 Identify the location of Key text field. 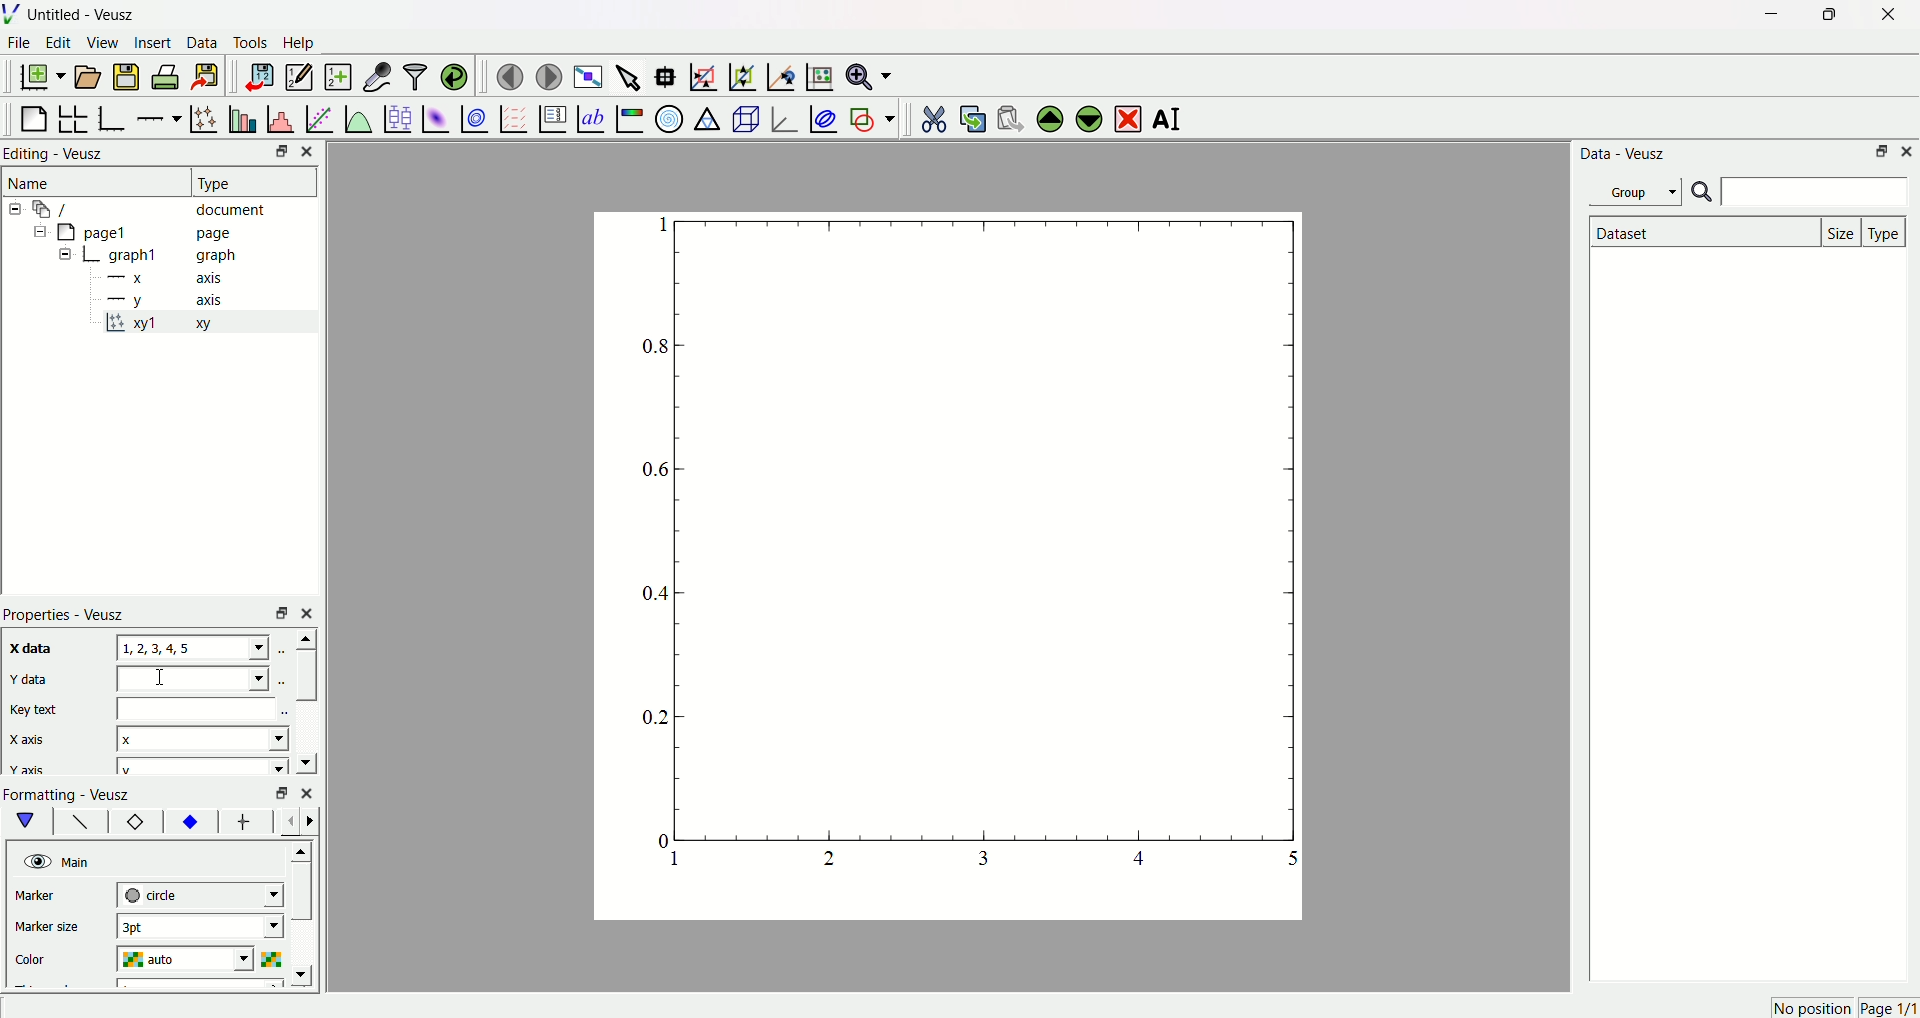
(199, 708).